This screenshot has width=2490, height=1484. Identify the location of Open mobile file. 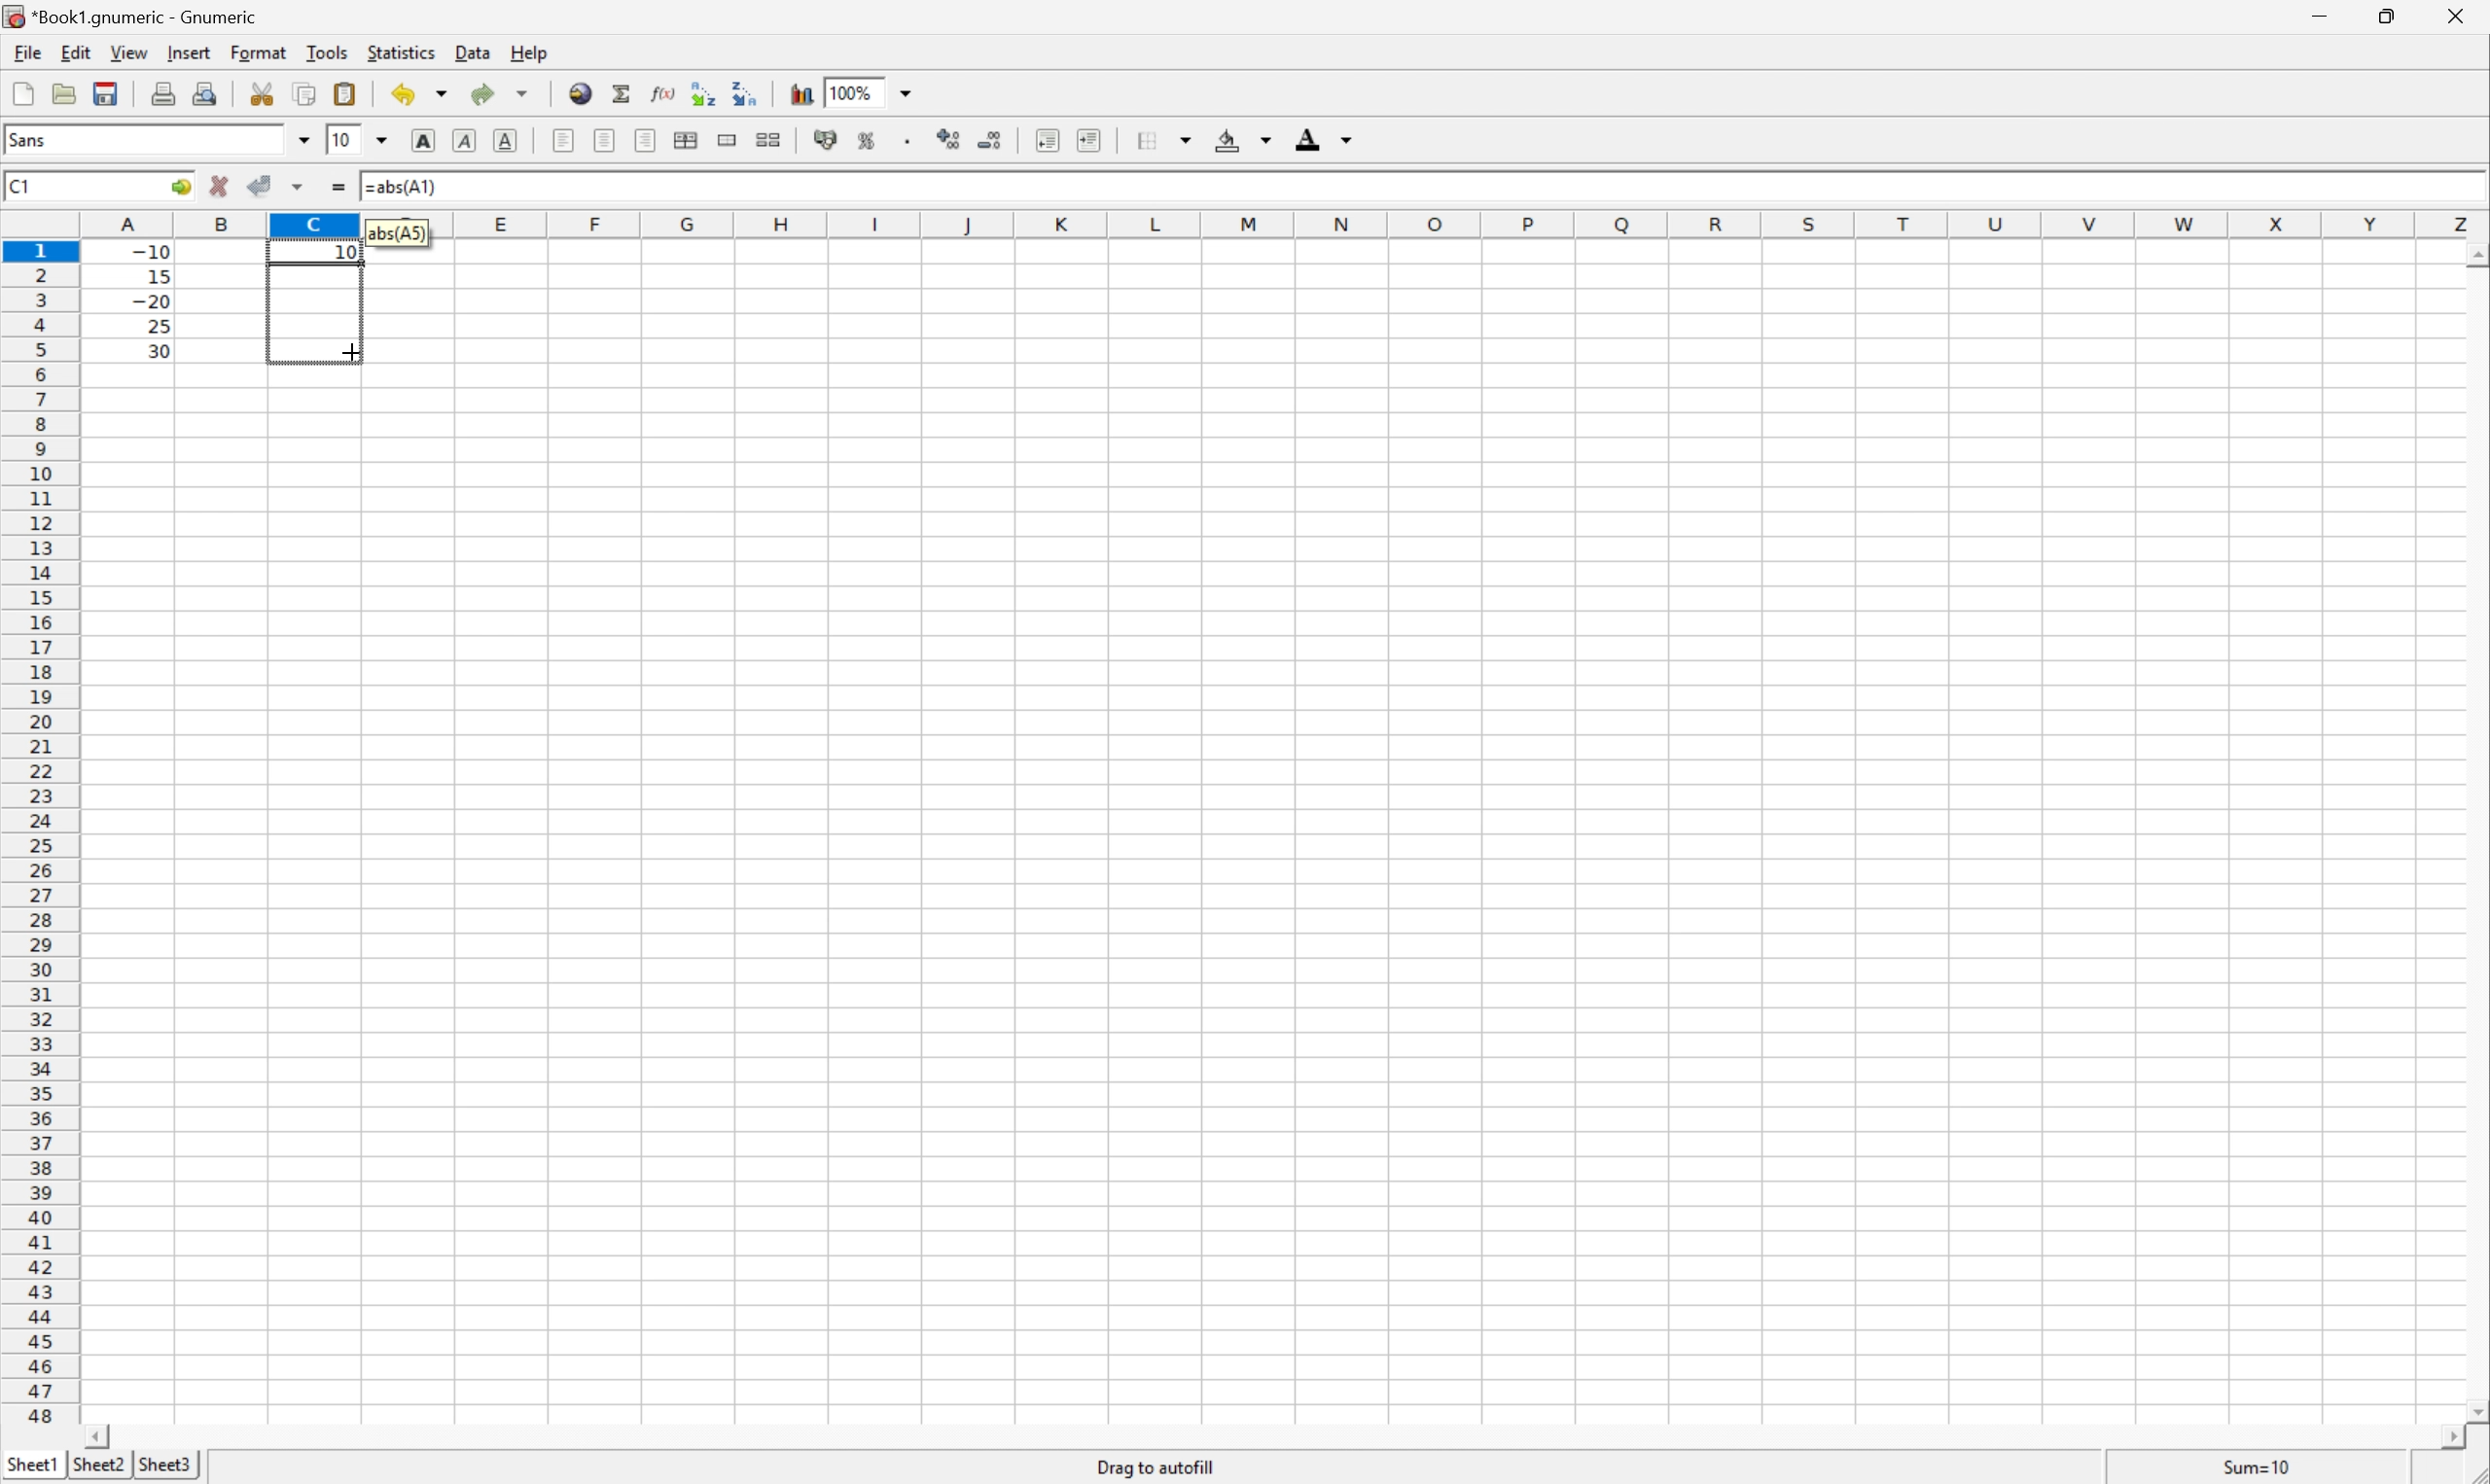
(103, 93).